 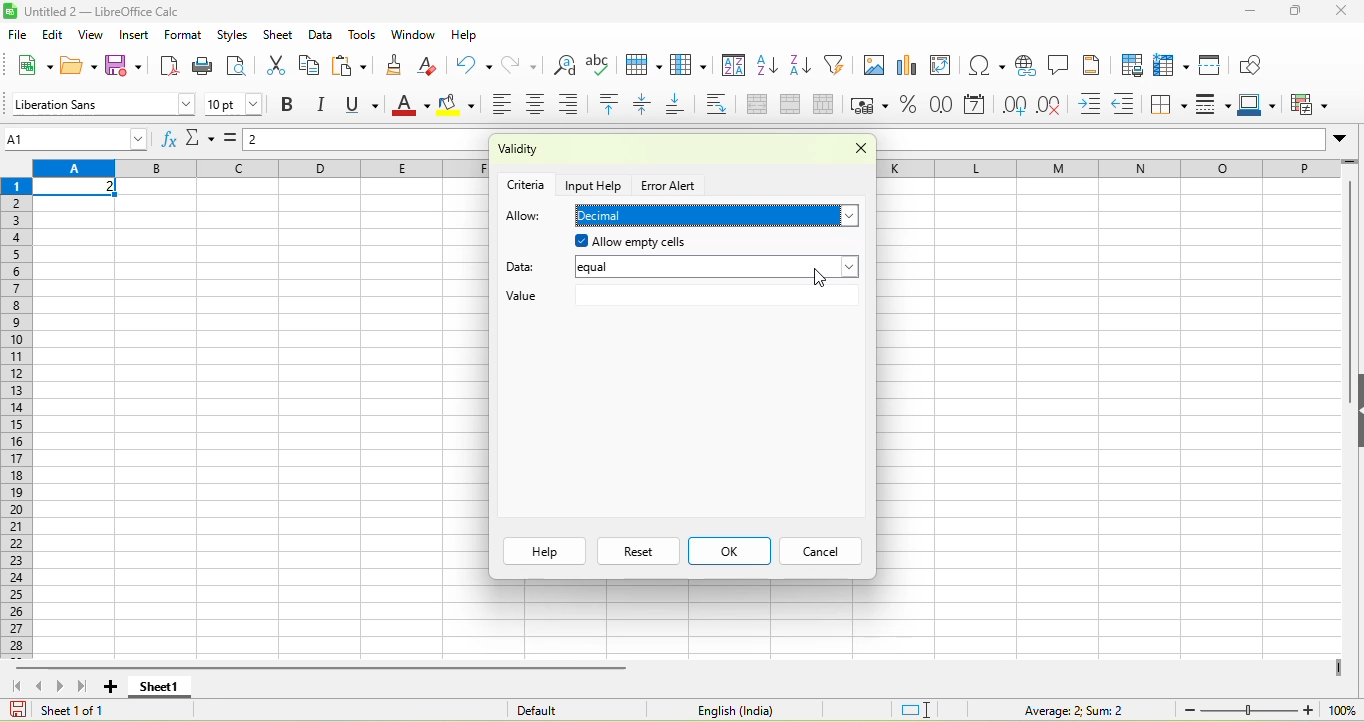 What do you see at coordinates (1059, 65) in the screenshot?
I see `comment` at bounding box center [1059, 65].